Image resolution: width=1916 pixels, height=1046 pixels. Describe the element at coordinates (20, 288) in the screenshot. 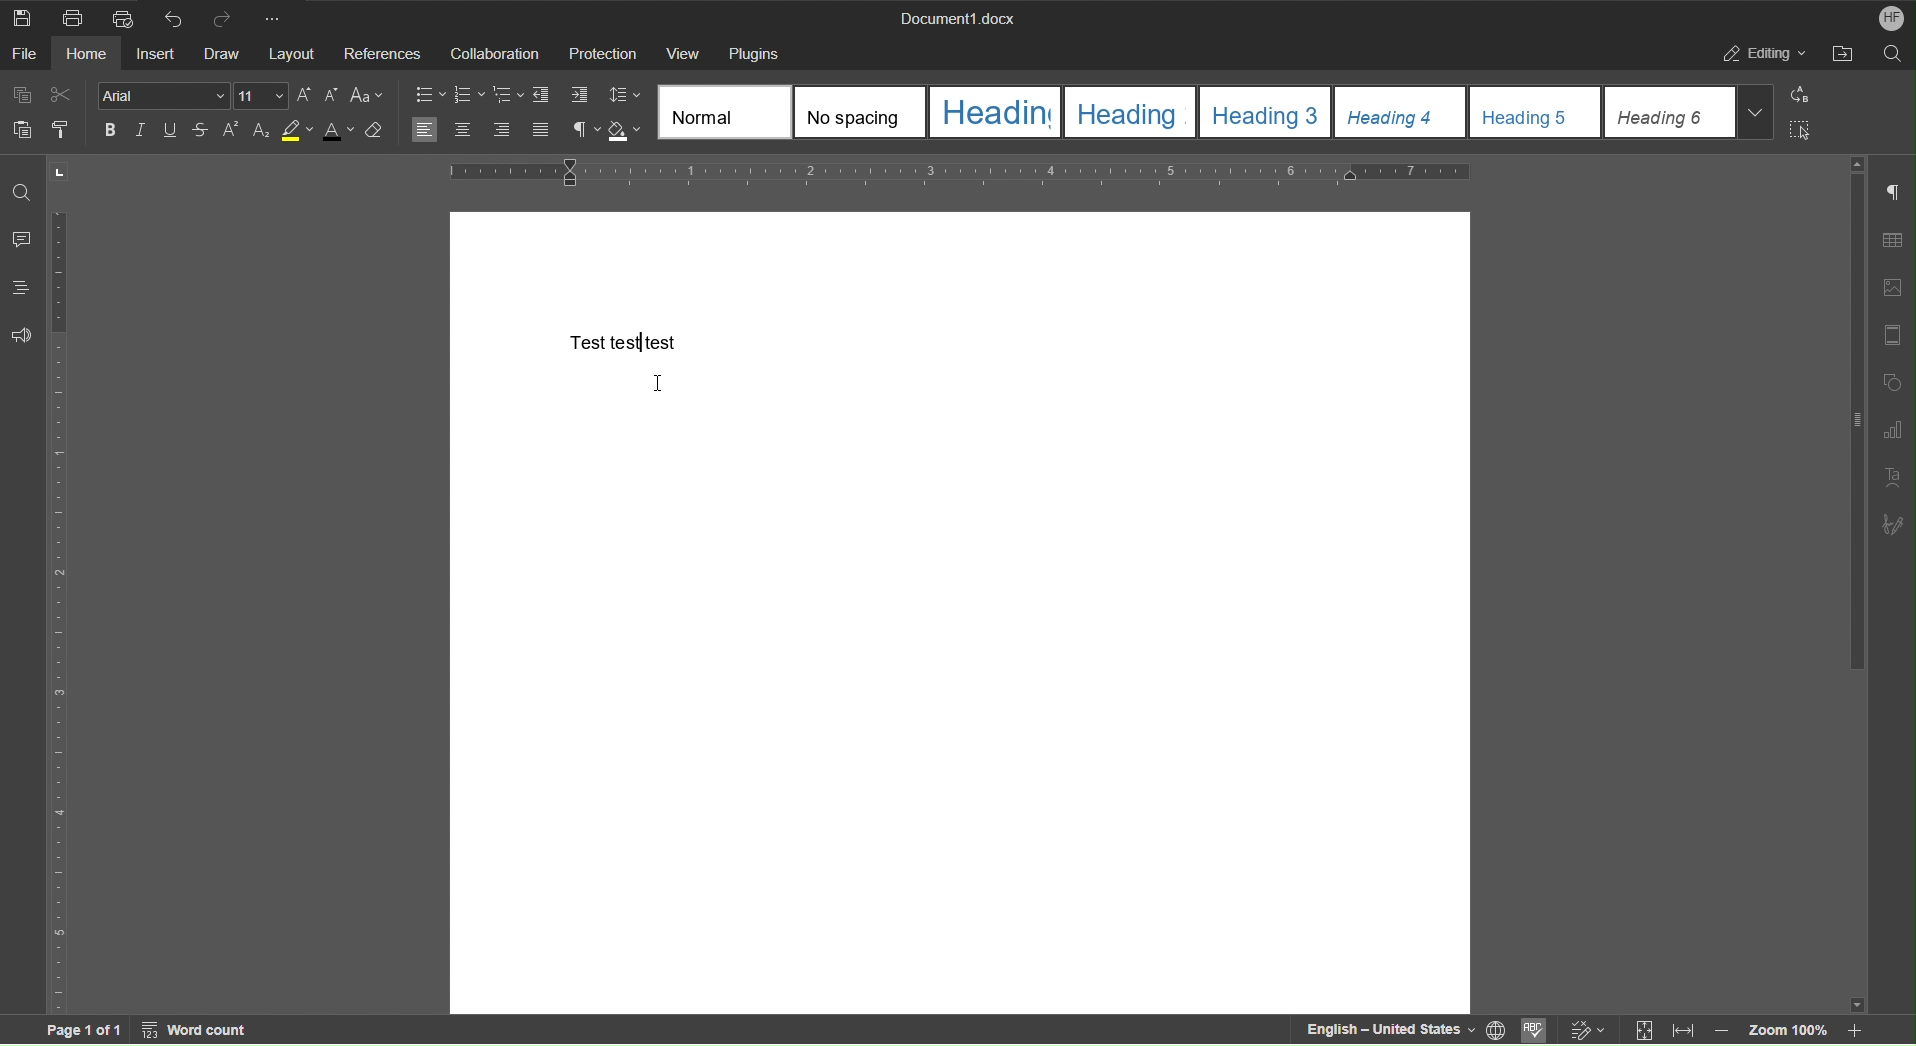

I see `Headings` at that location.